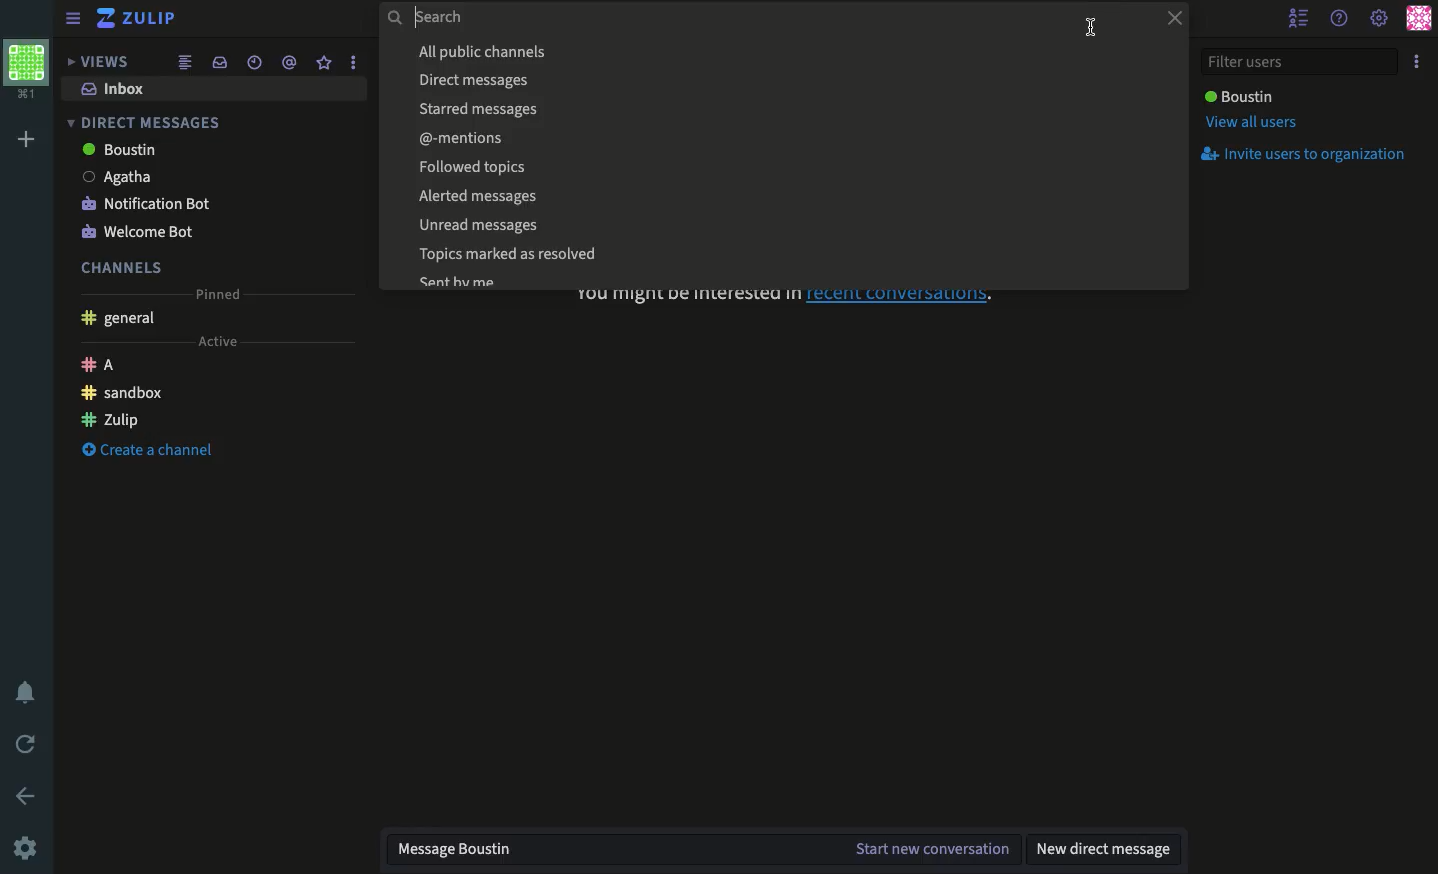 The width and height of the screenshot is (1438, 874). Describe the element at coordinates (1380, 17) in the screenshot. I see `Settings` at that location.